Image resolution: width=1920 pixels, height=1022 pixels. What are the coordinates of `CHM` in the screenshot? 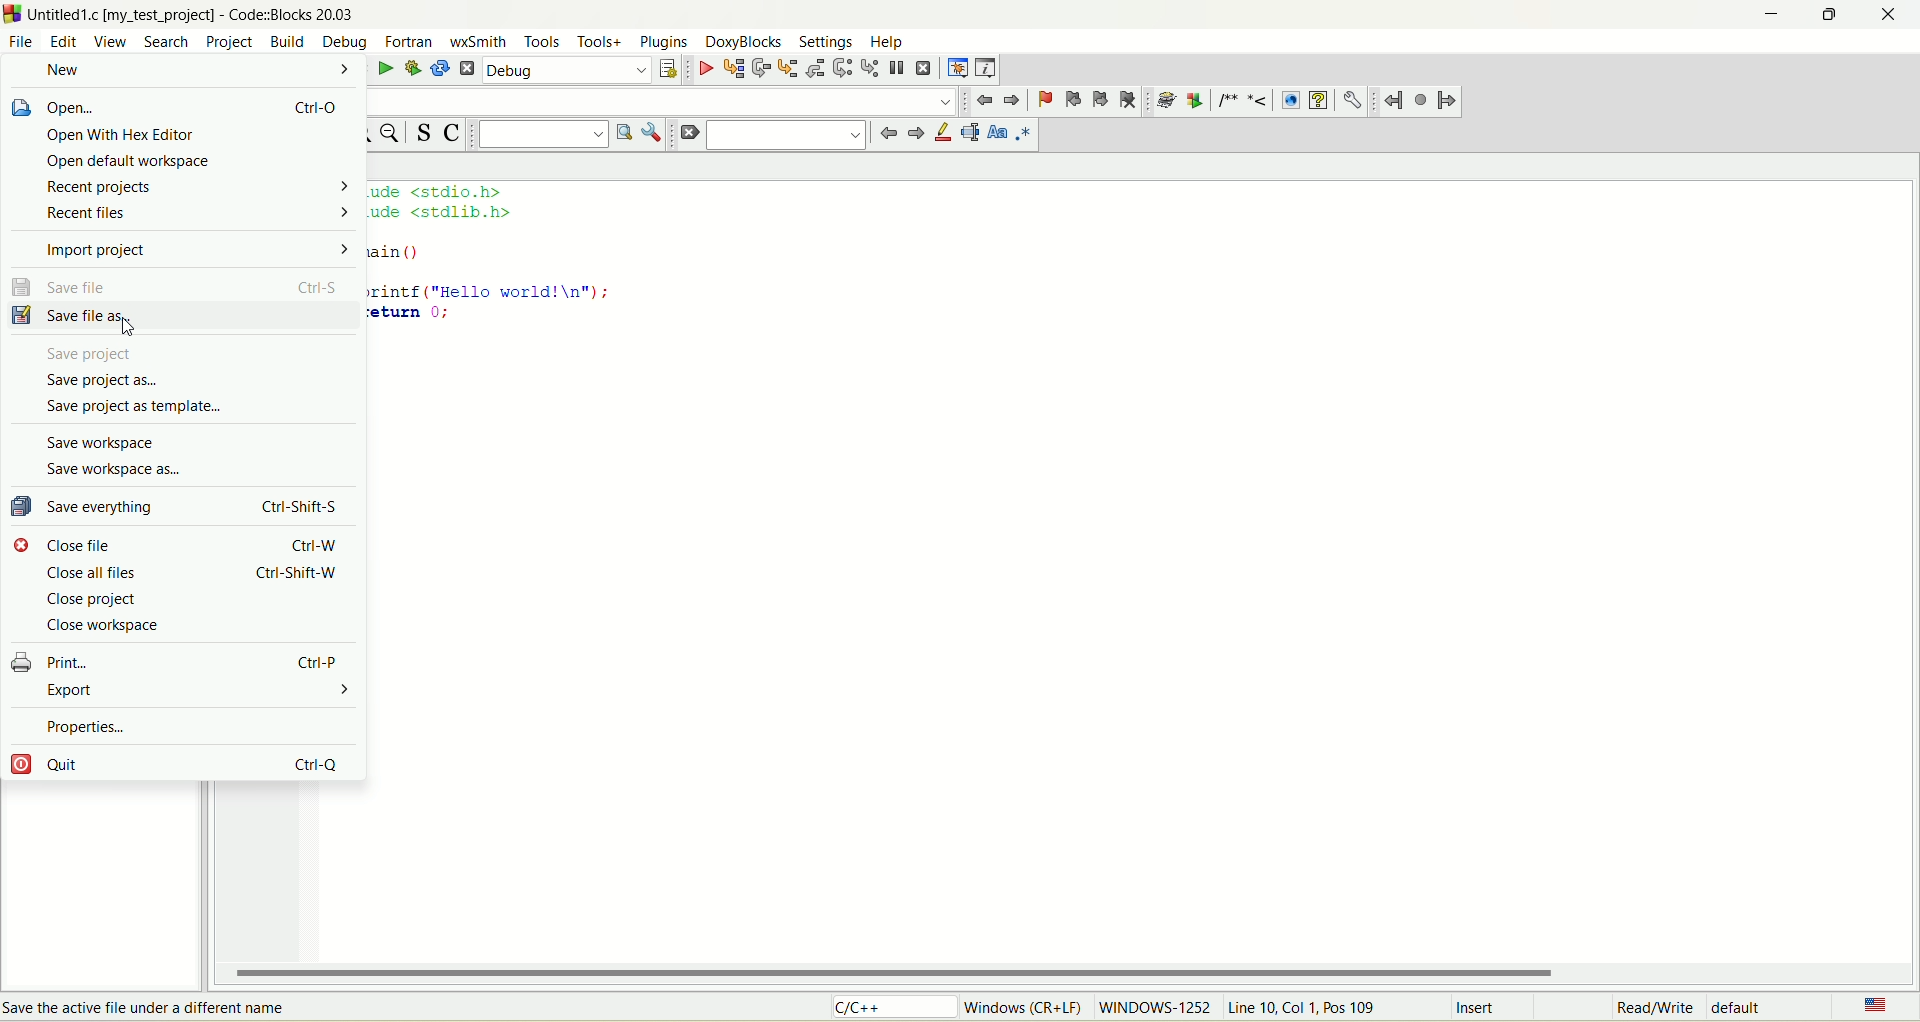 It's located at (1318, 101).